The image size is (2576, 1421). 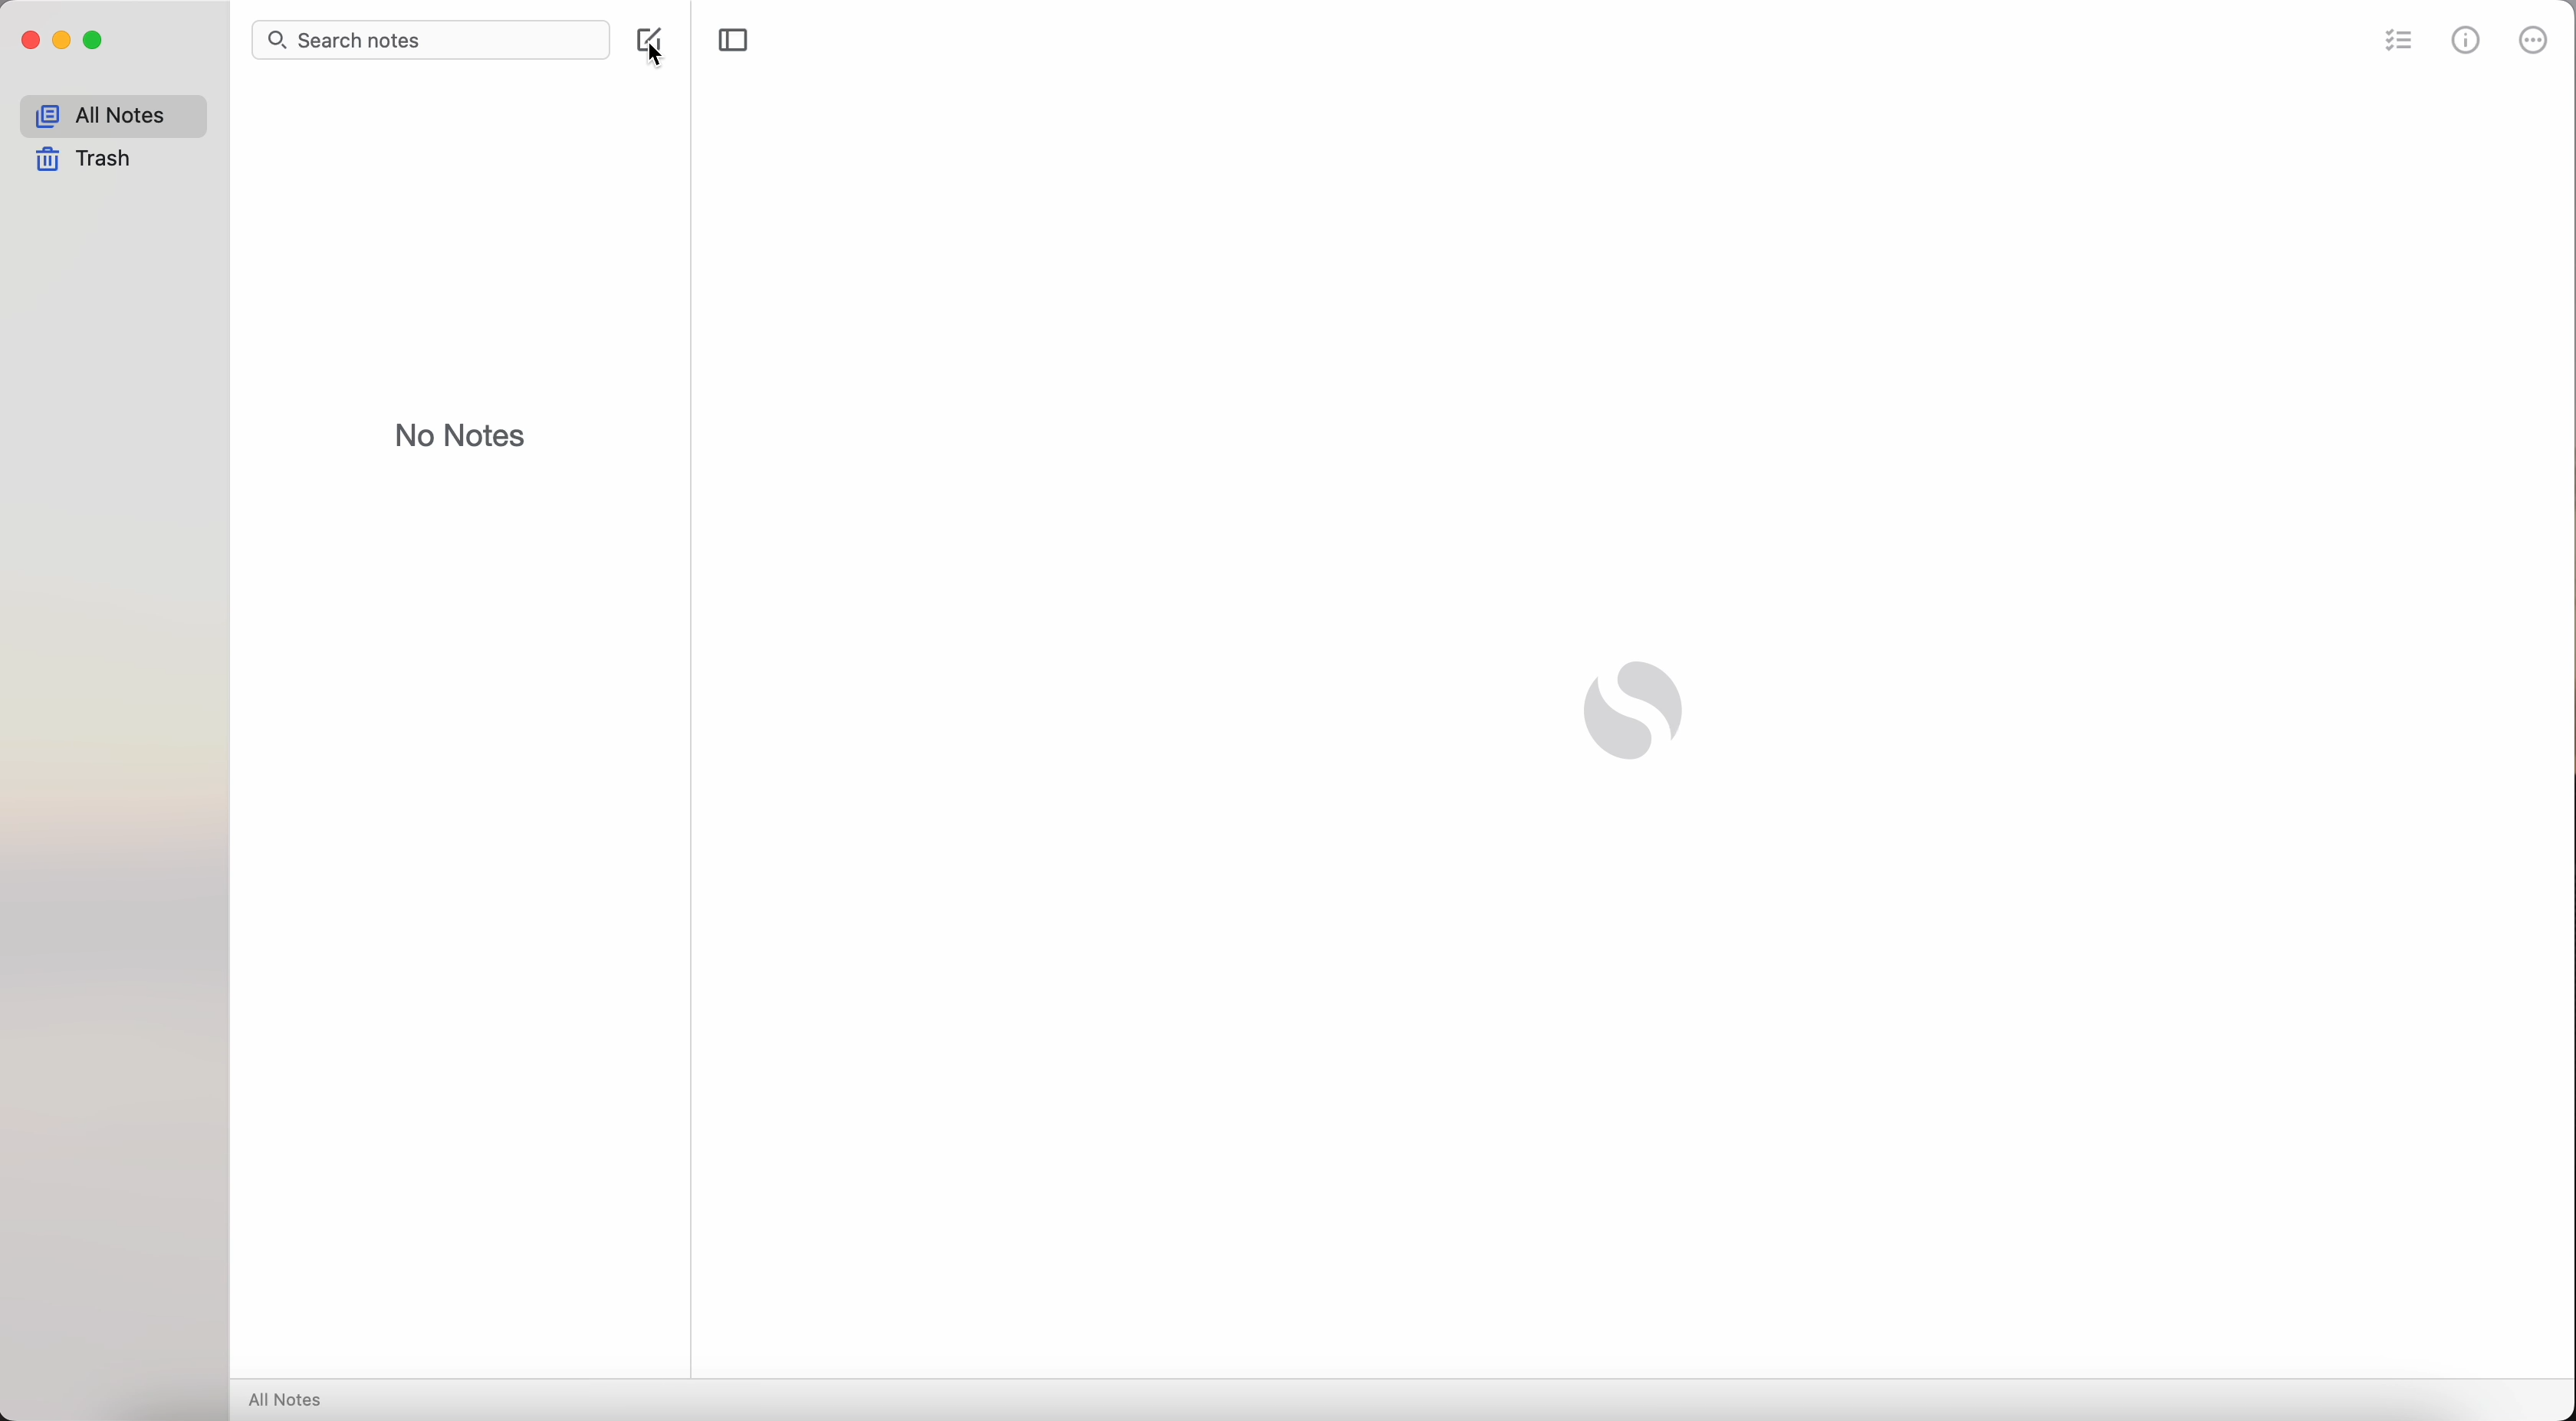 What do you see at coordinates (63, 40) in the screenshot?
I see `minimize app` at bounding box center [63, 40].